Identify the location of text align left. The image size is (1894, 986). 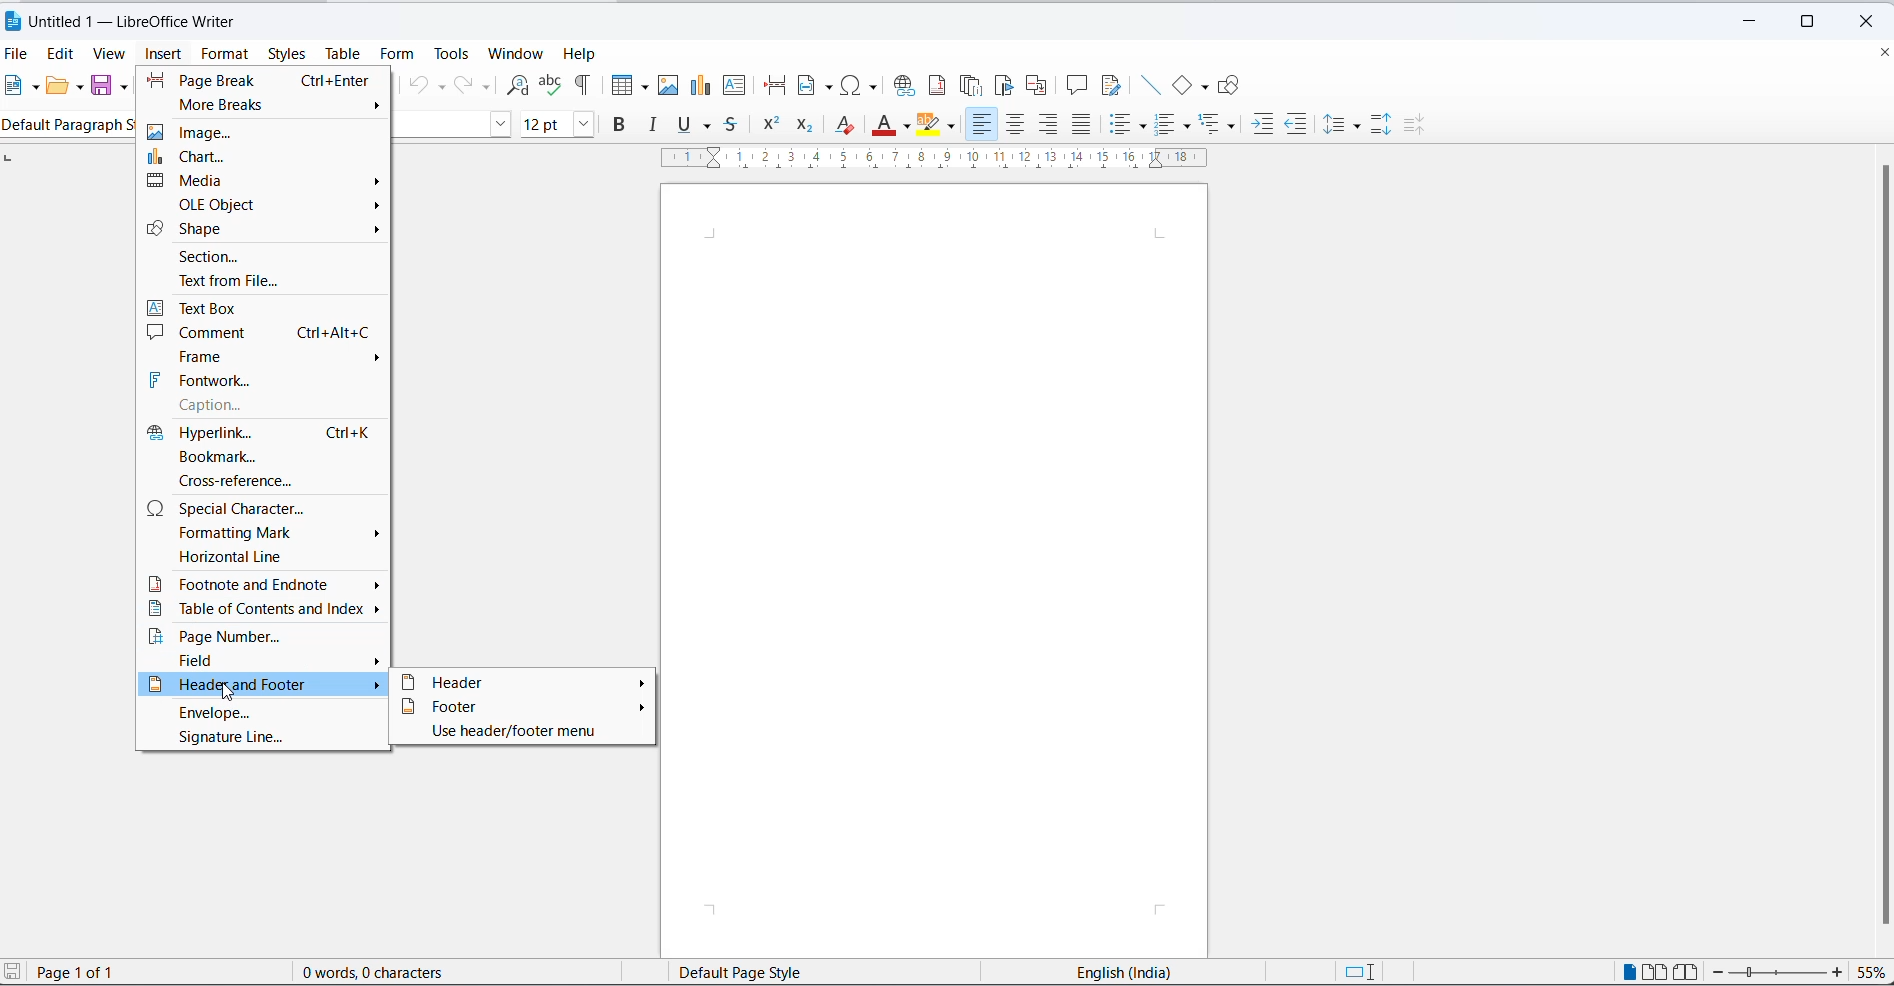
(1047, 124).